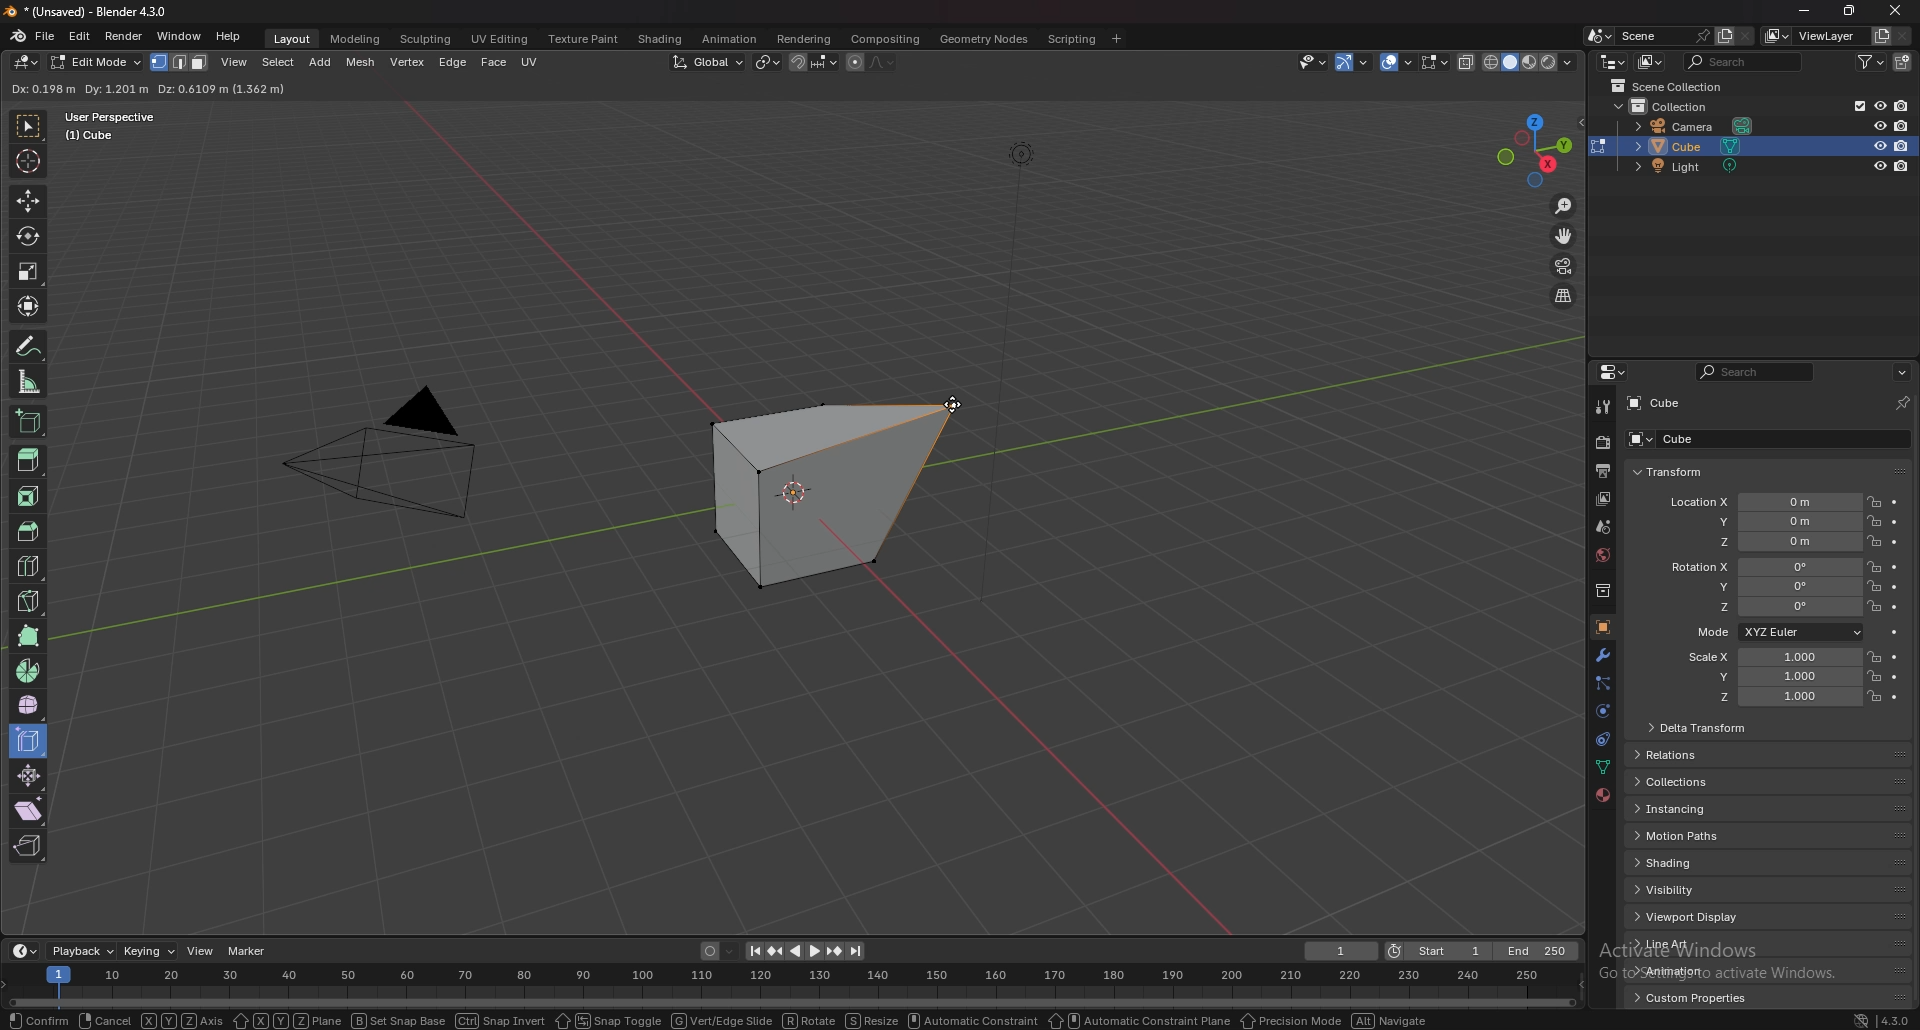 This screenshot has width=1920, height=1030. What do you see at coordinates (1678, 85) in the screenshot?
I see `scene collection` at bounding box center [1678, 85].